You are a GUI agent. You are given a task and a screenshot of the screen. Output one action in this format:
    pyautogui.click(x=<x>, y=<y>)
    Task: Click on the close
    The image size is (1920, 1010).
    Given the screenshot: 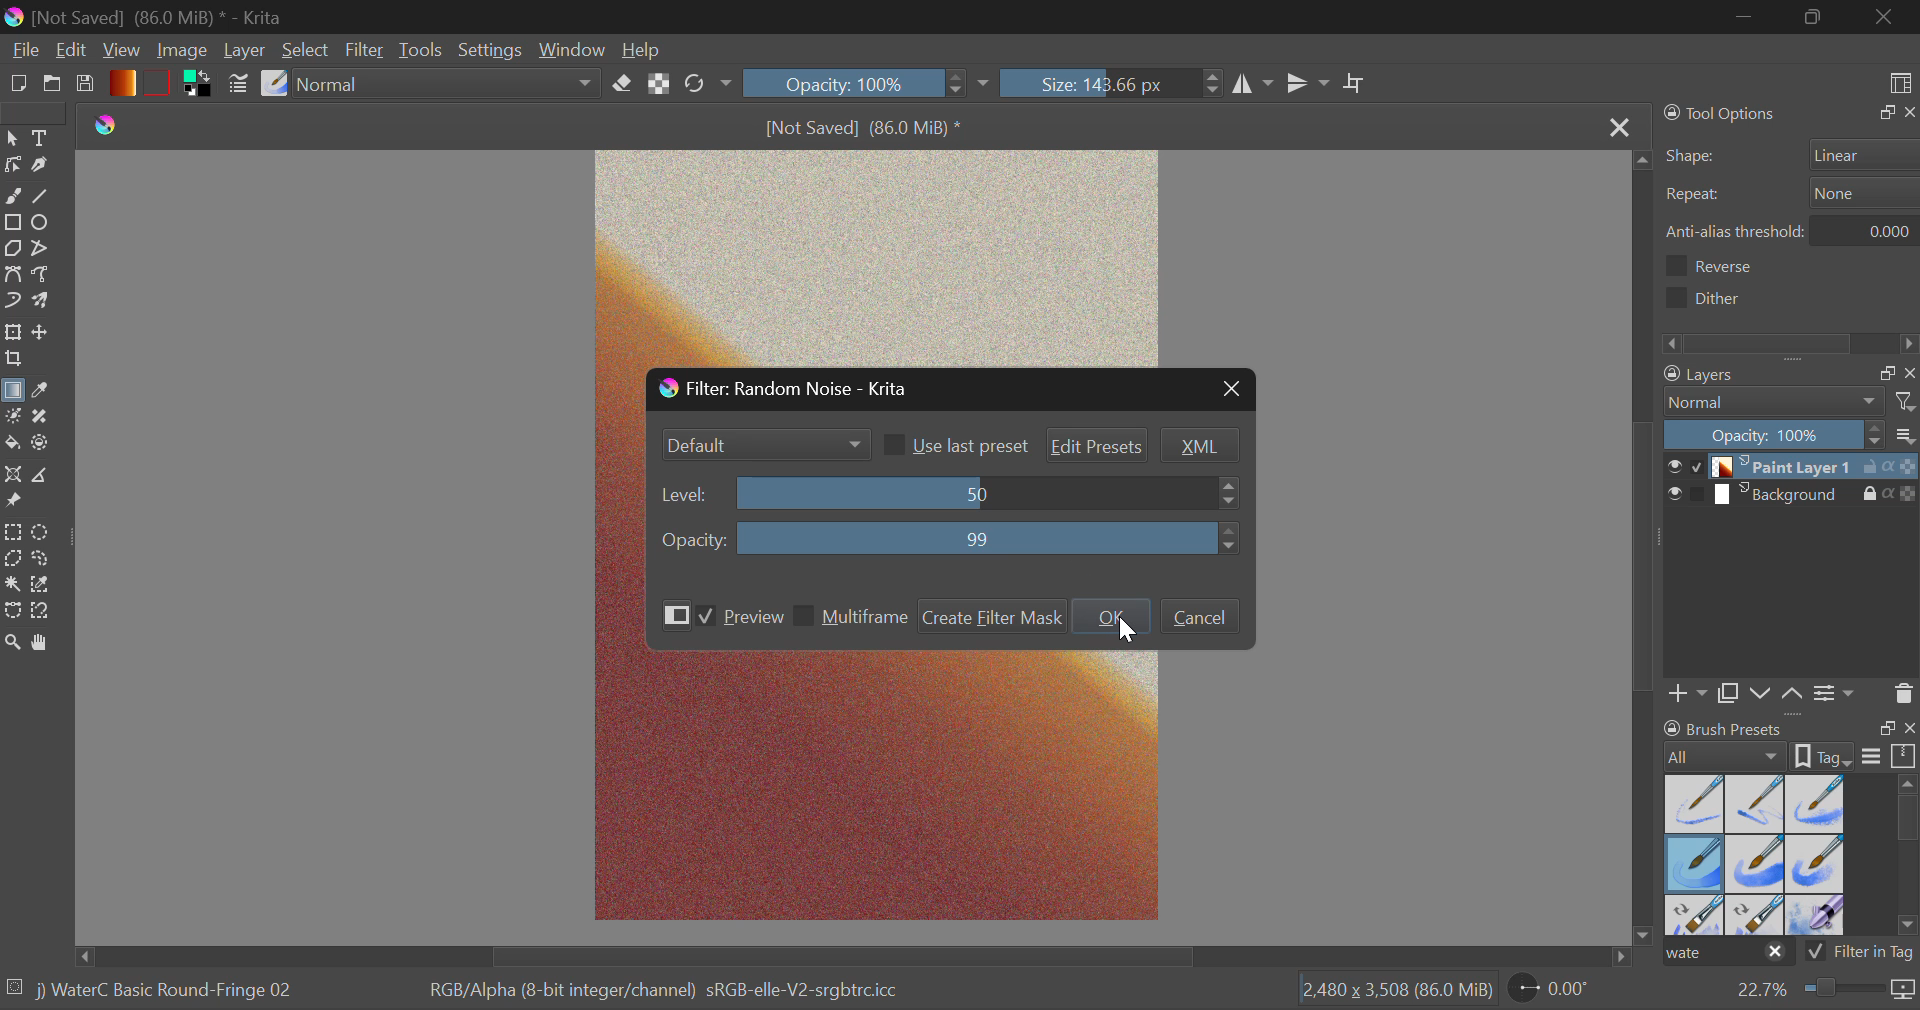 What is the action you would take?
    pyautogui.click(x=1908, y=373)
    